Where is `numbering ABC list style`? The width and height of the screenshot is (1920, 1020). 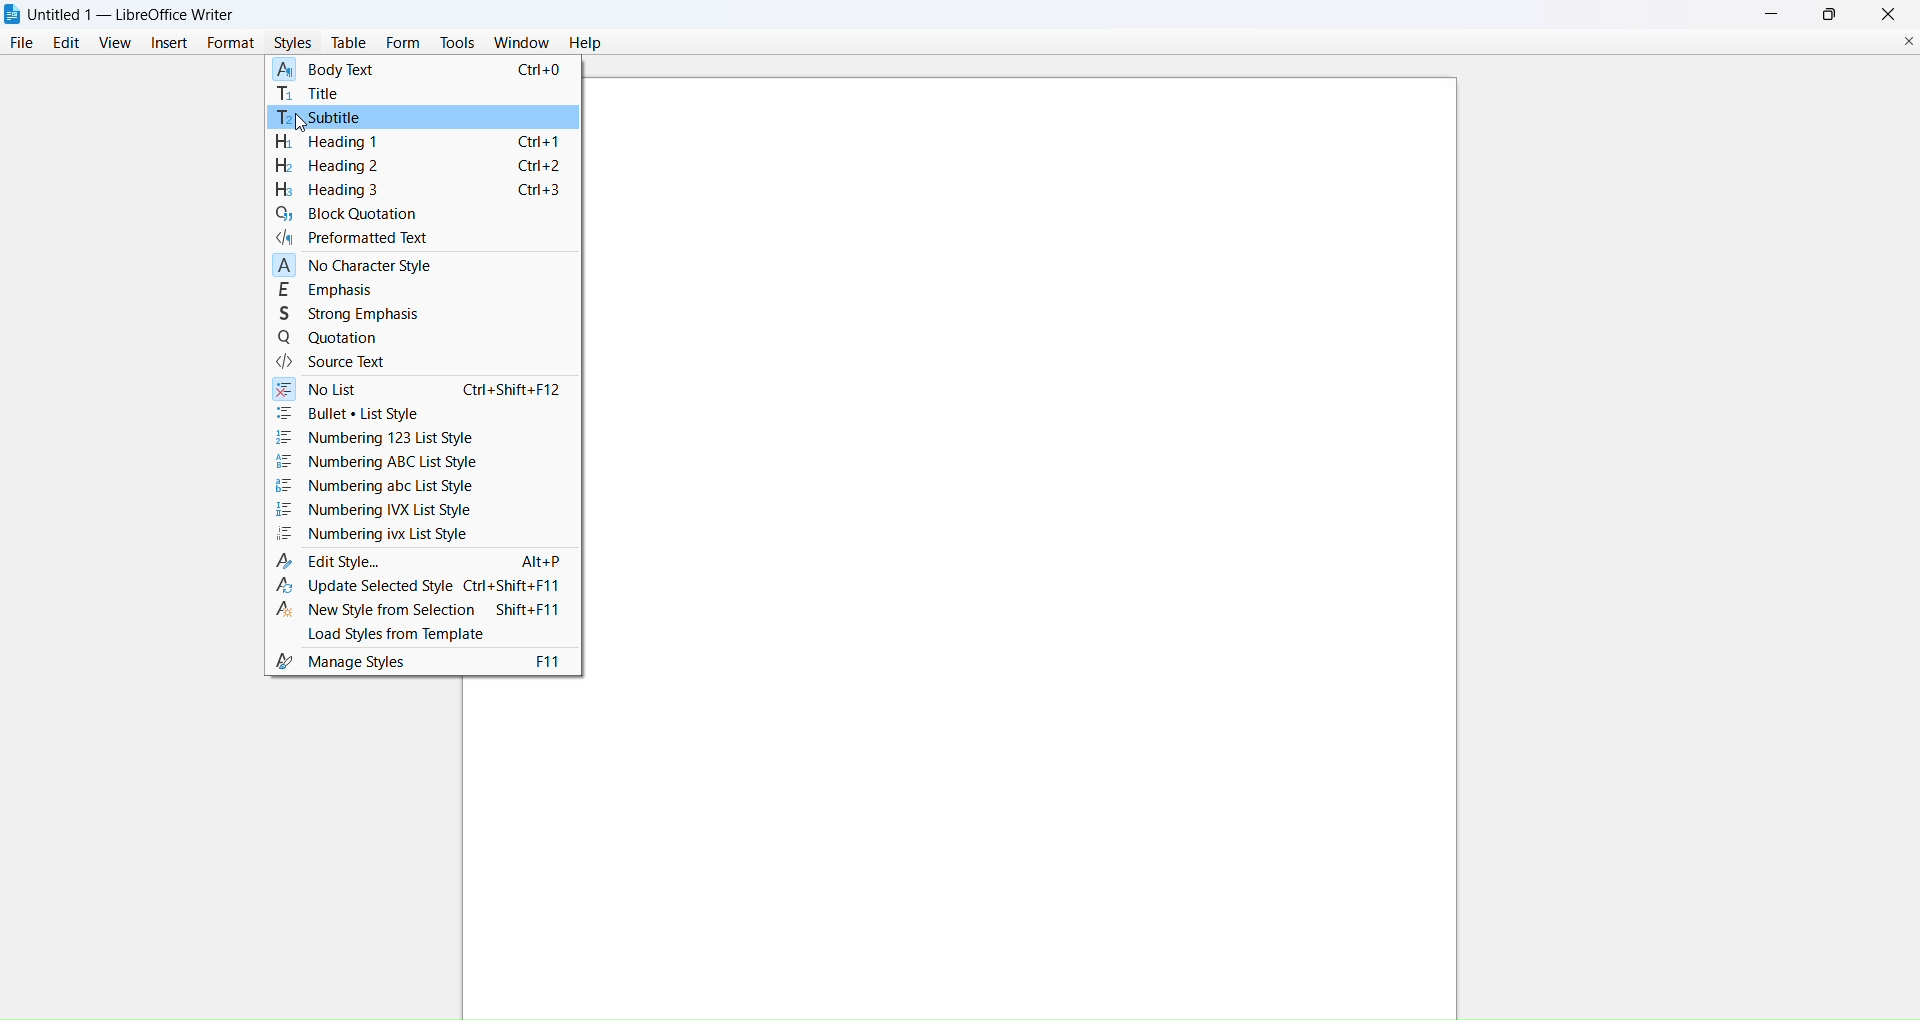 numbering ABC list style is located at coordinates (377, 463).